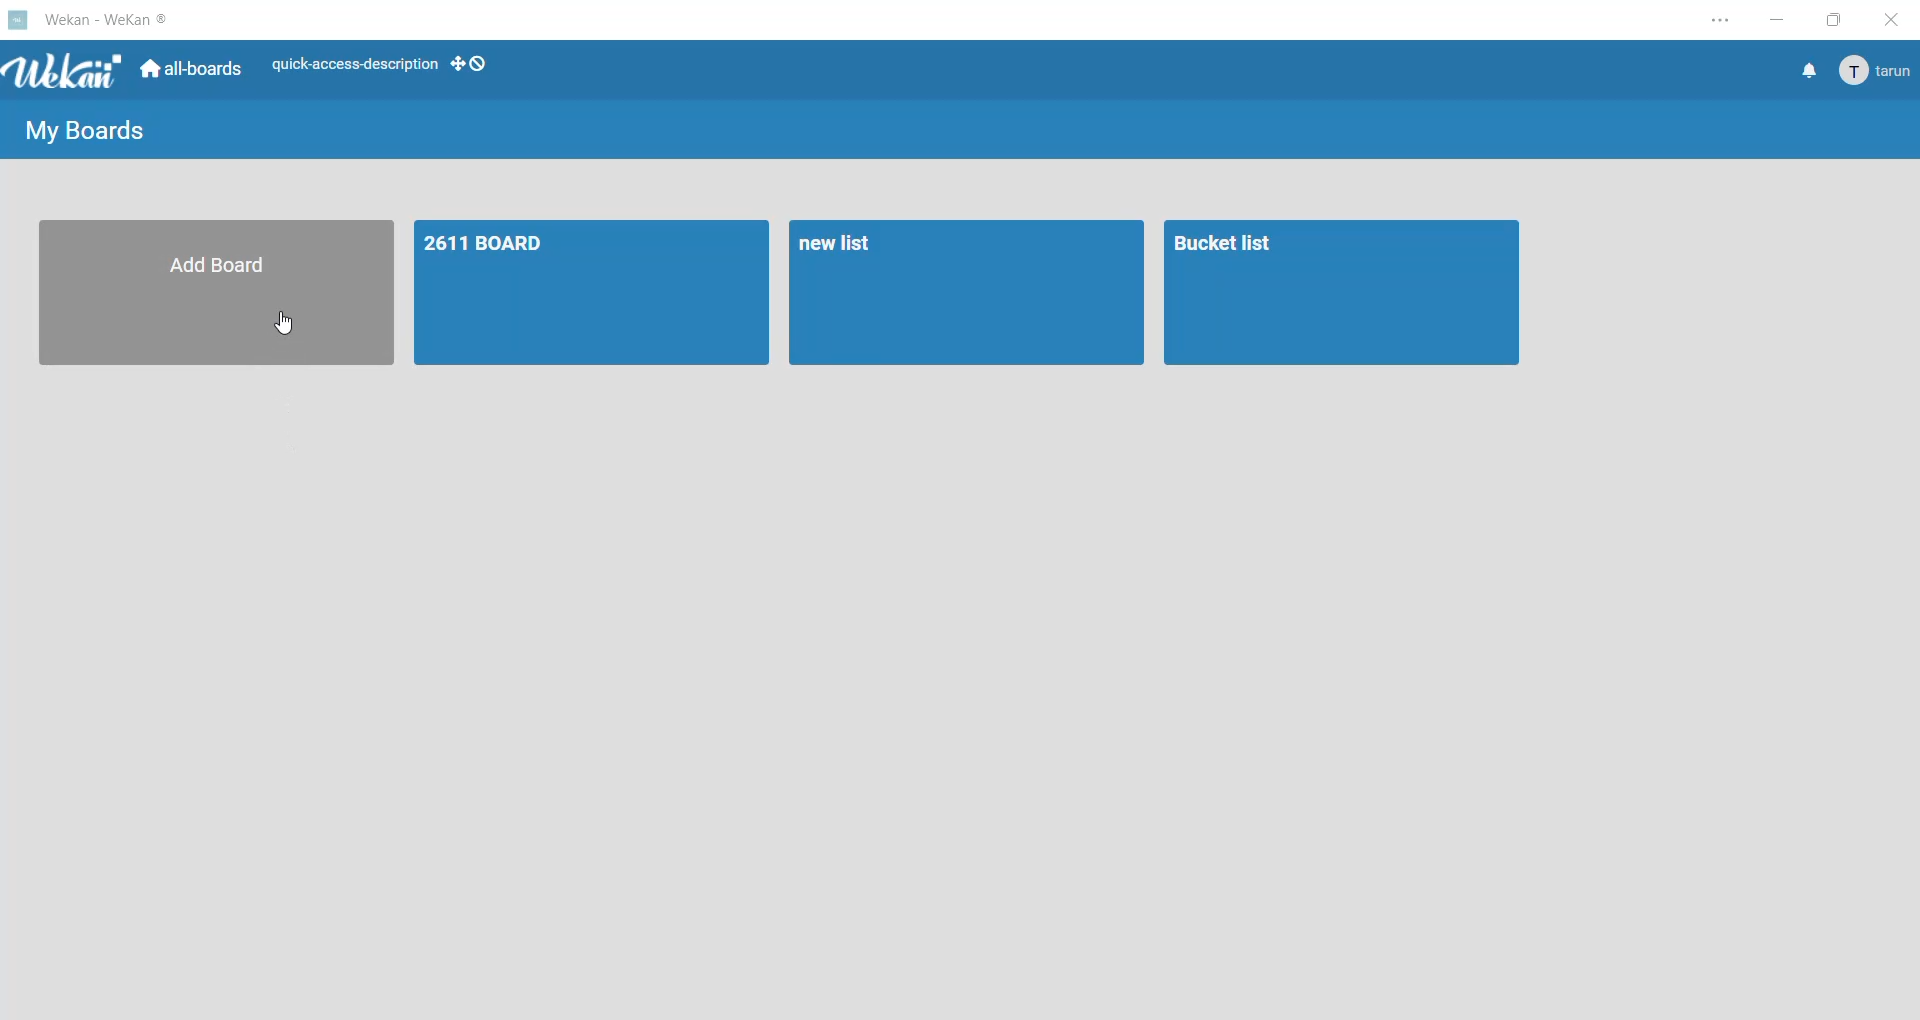 The width and height of the screenshot is (1920, 1020). What do you see at coordinates (591, 291) in the screenshot?
I see `board 1` at bounding box center [591, 291].